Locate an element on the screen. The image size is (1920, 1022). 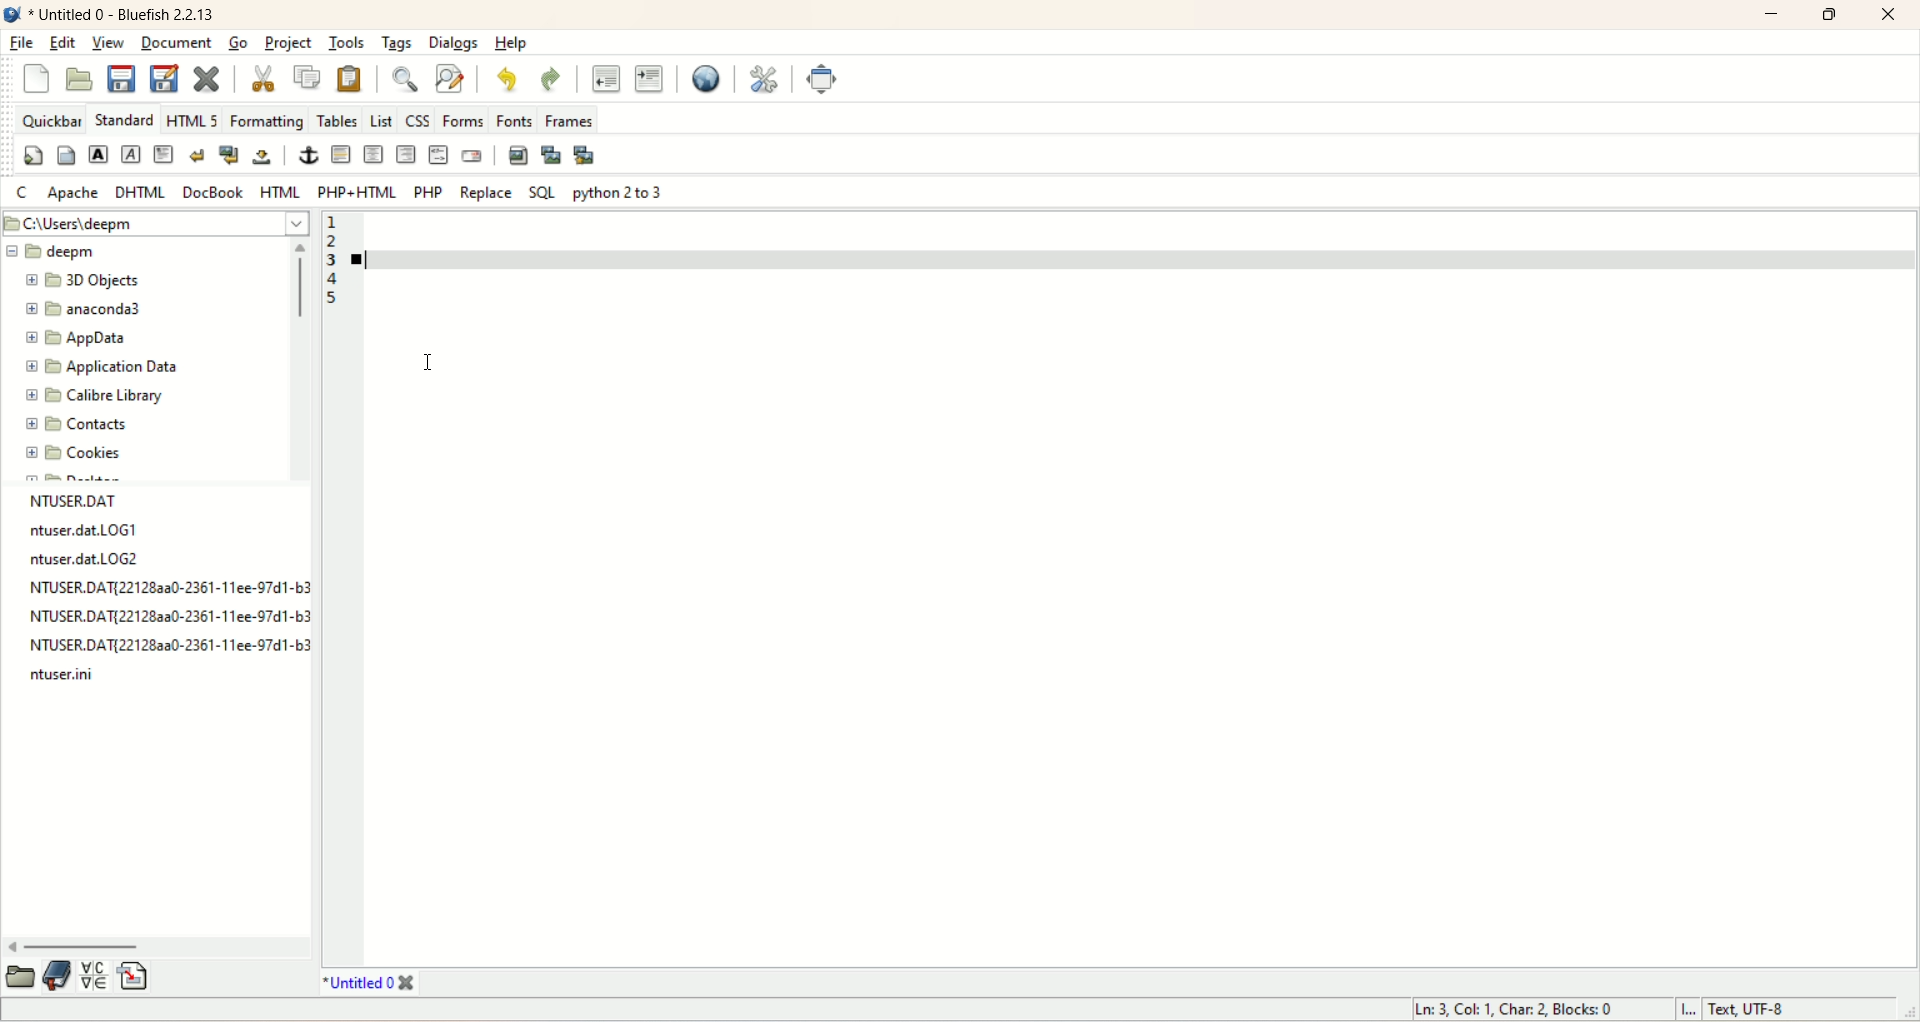
horizontal rule is located at coordinates (343, 157).